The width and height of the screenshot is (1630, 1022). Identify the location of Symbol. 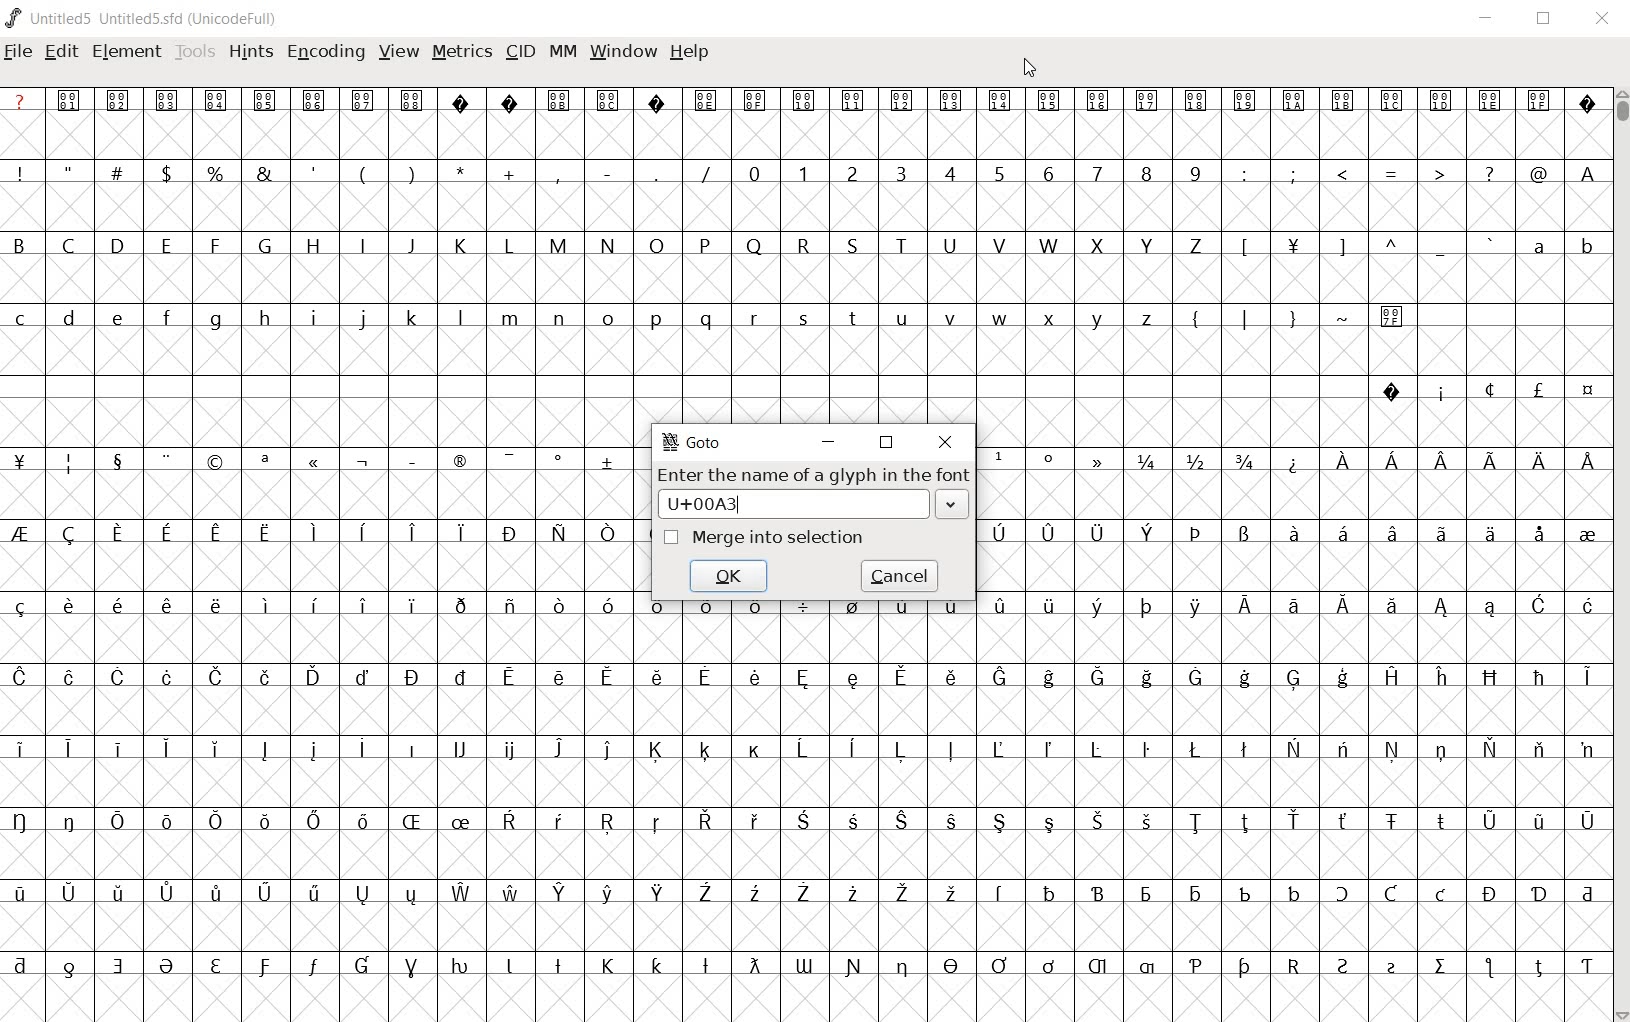
(900, 678).